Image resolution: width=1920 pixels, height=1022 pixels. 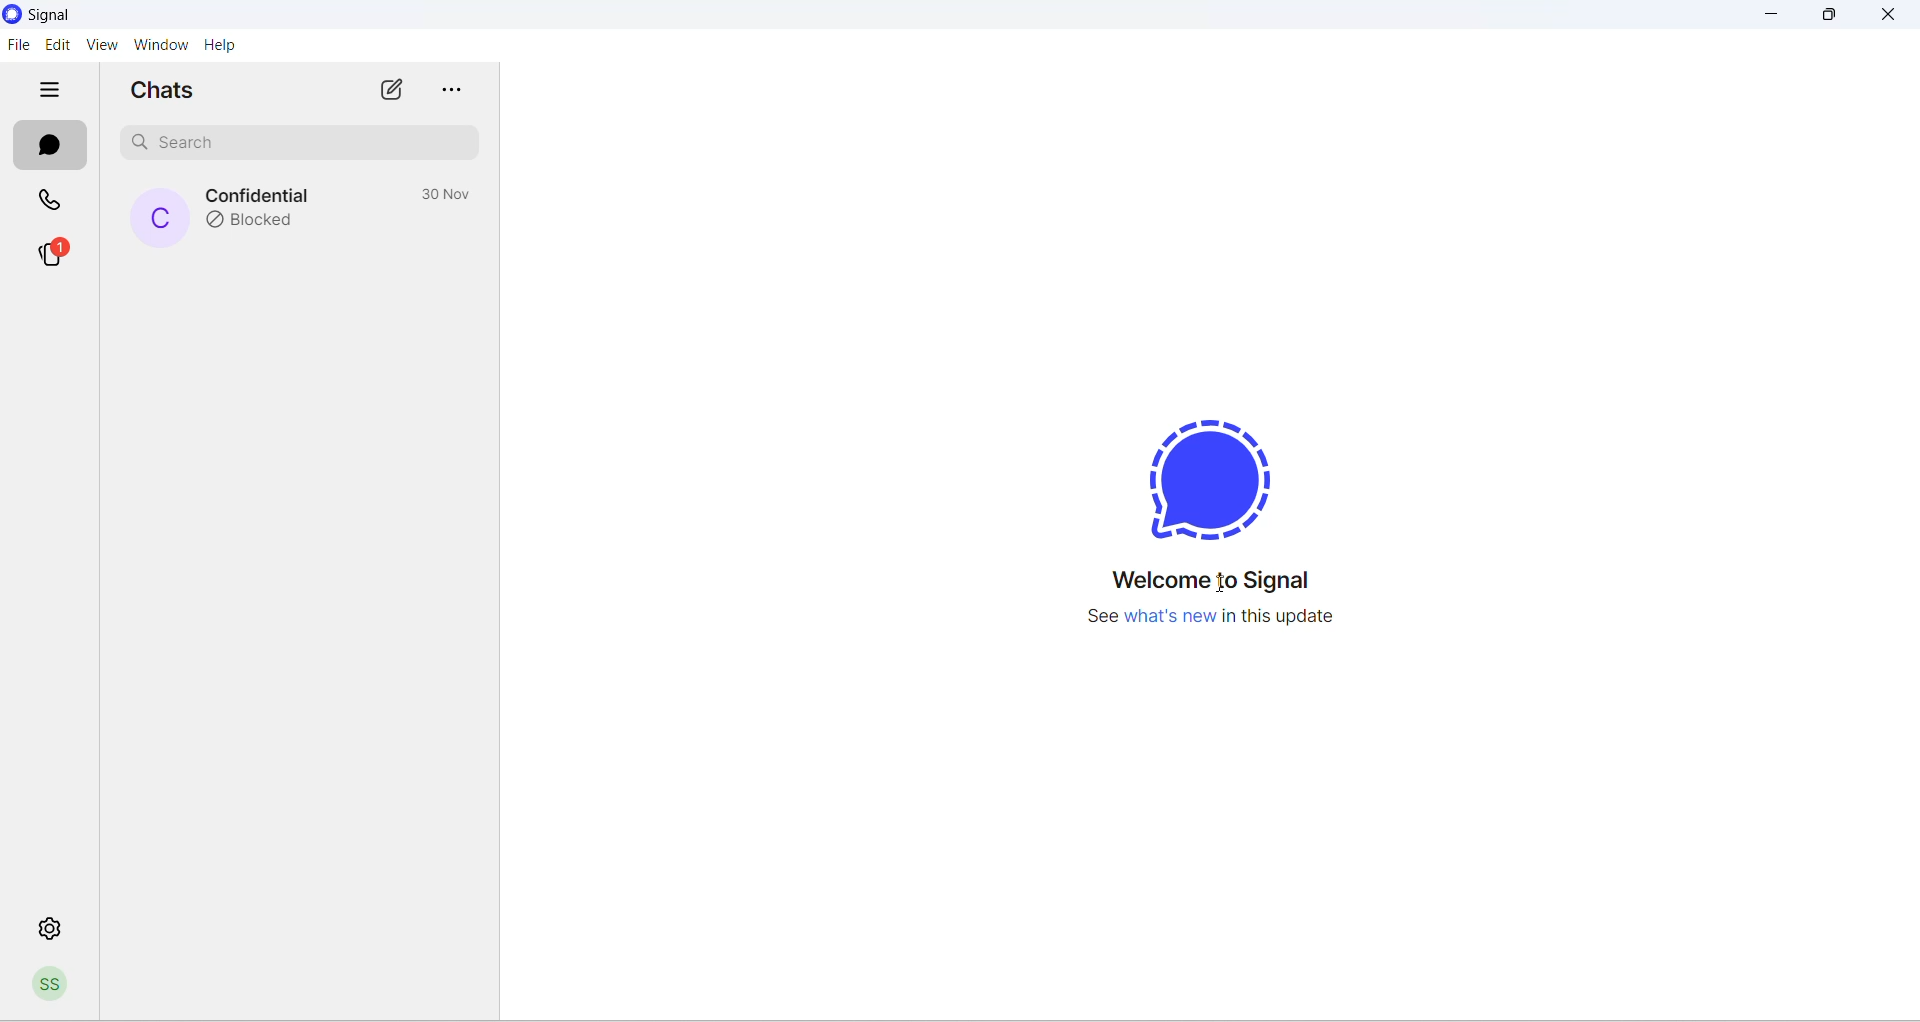 I want to click on view, so click(x=98, y=45).